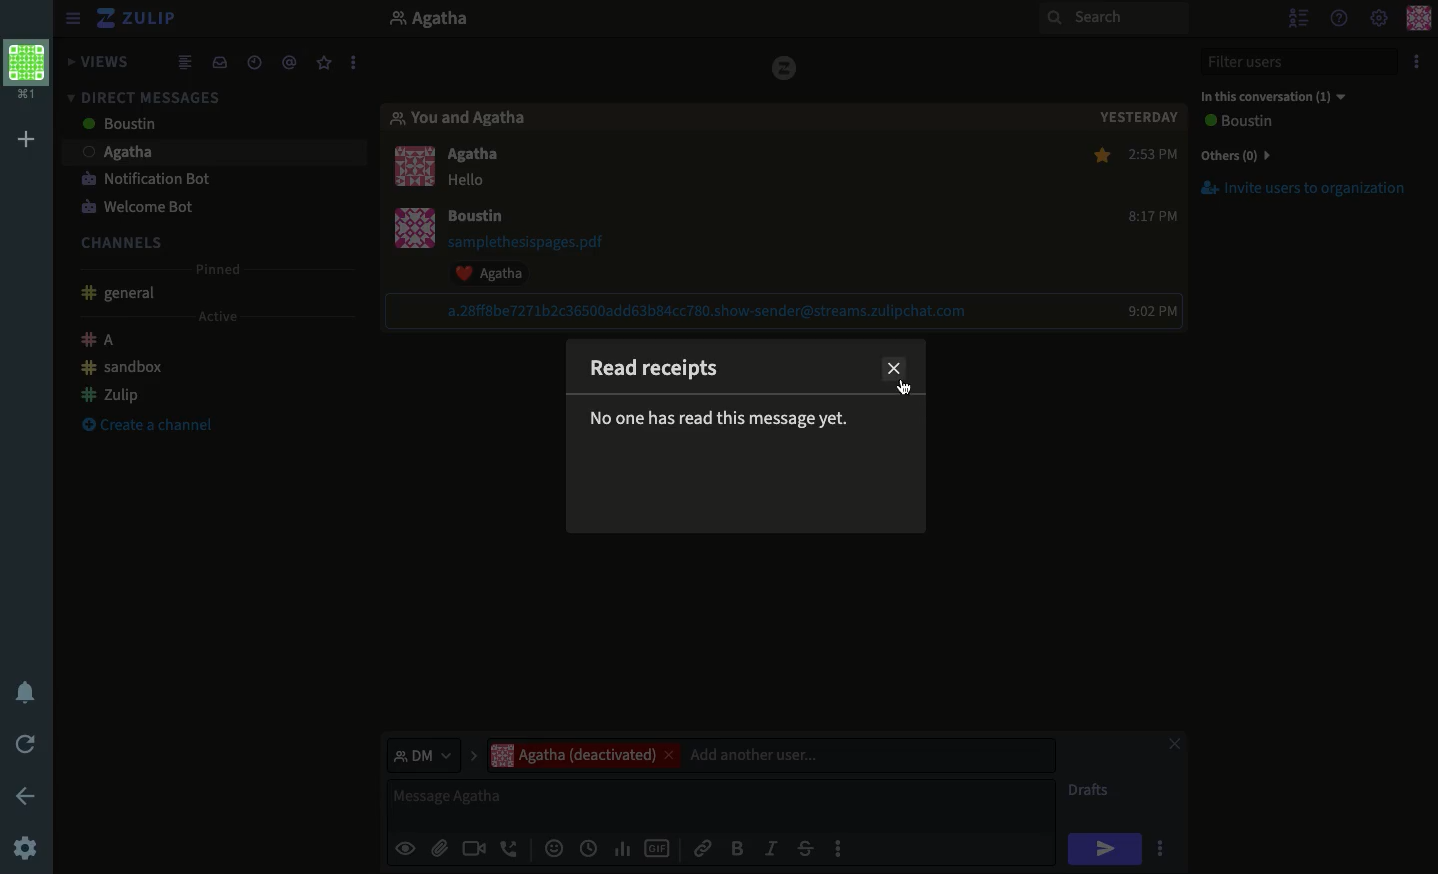 The image size is (1438, 874). Describe the element at coordinates (439, 847) in the screenshot. I see `File attachment` at that location.